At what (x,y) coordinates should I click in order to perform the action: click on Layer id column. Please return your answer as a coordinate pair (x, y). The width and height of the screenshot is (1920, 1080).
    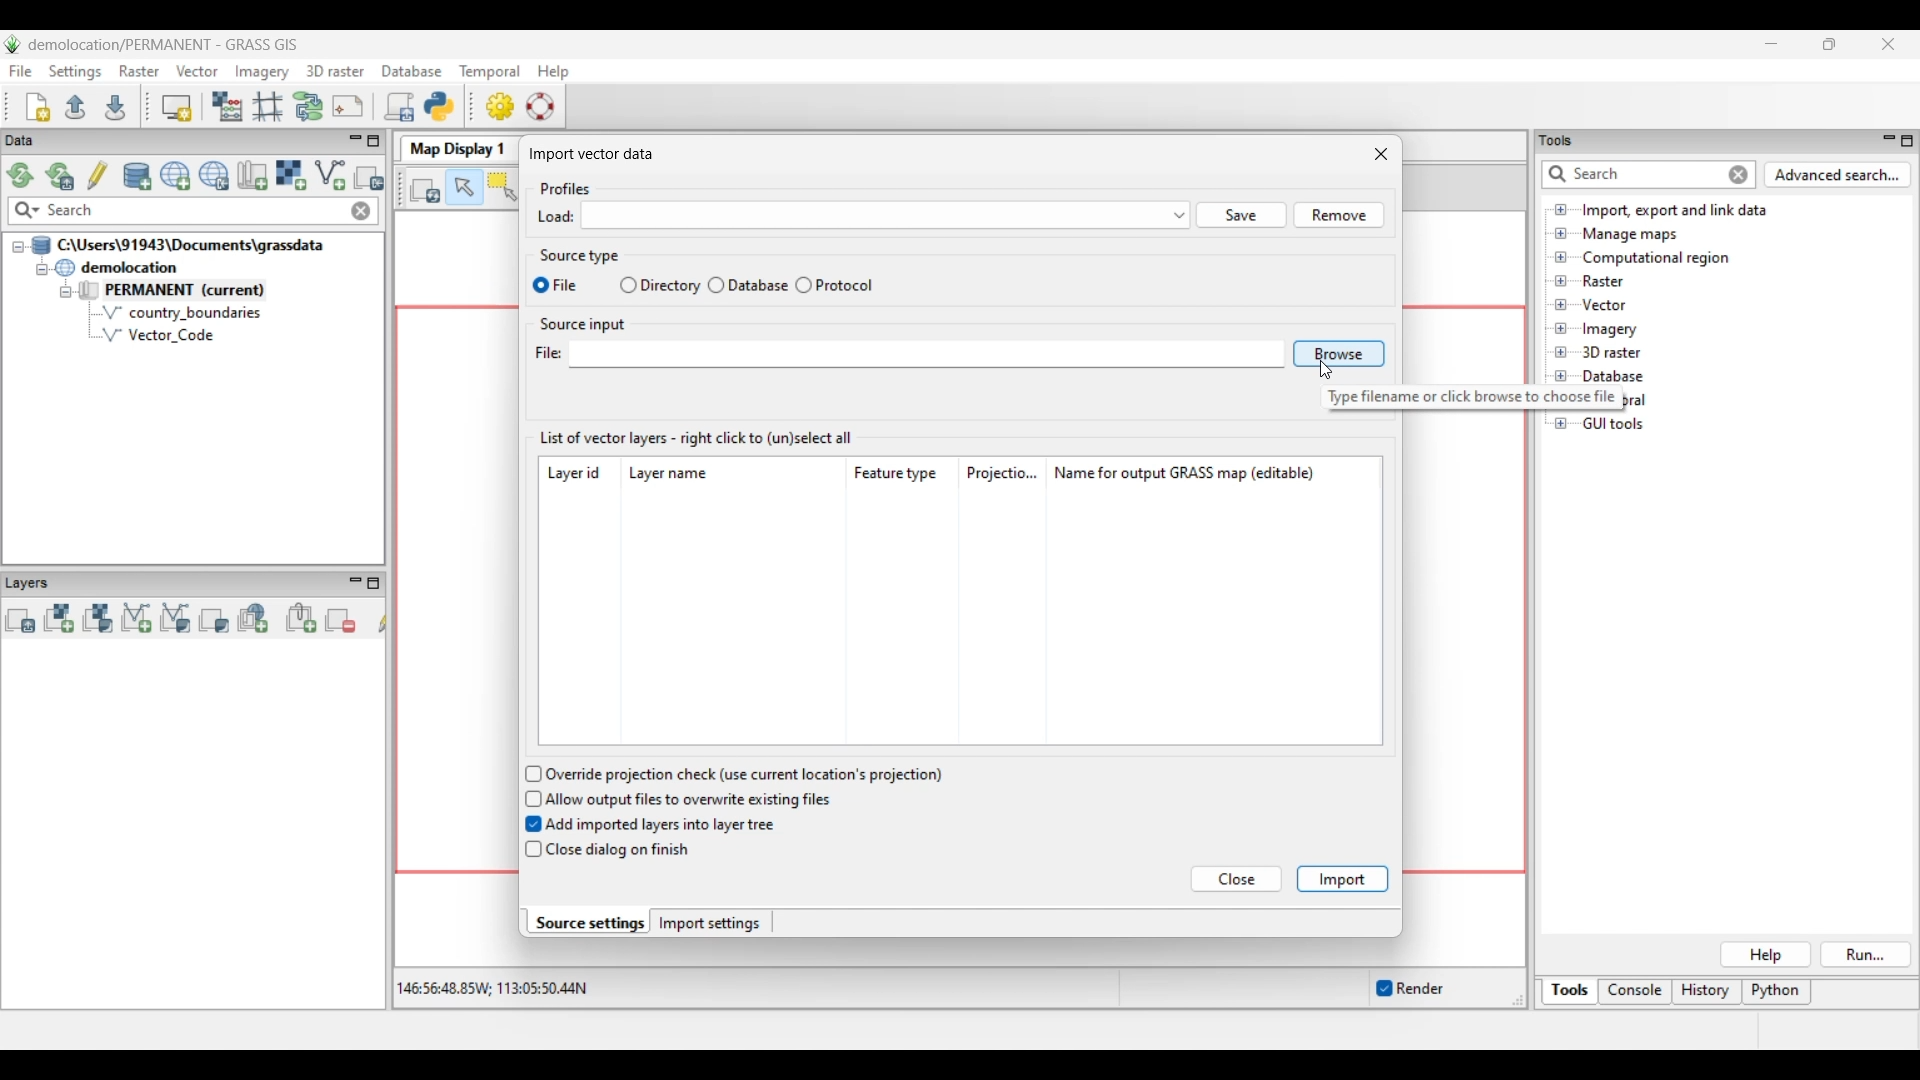
    Looking at the image, I should click on (577, 472).